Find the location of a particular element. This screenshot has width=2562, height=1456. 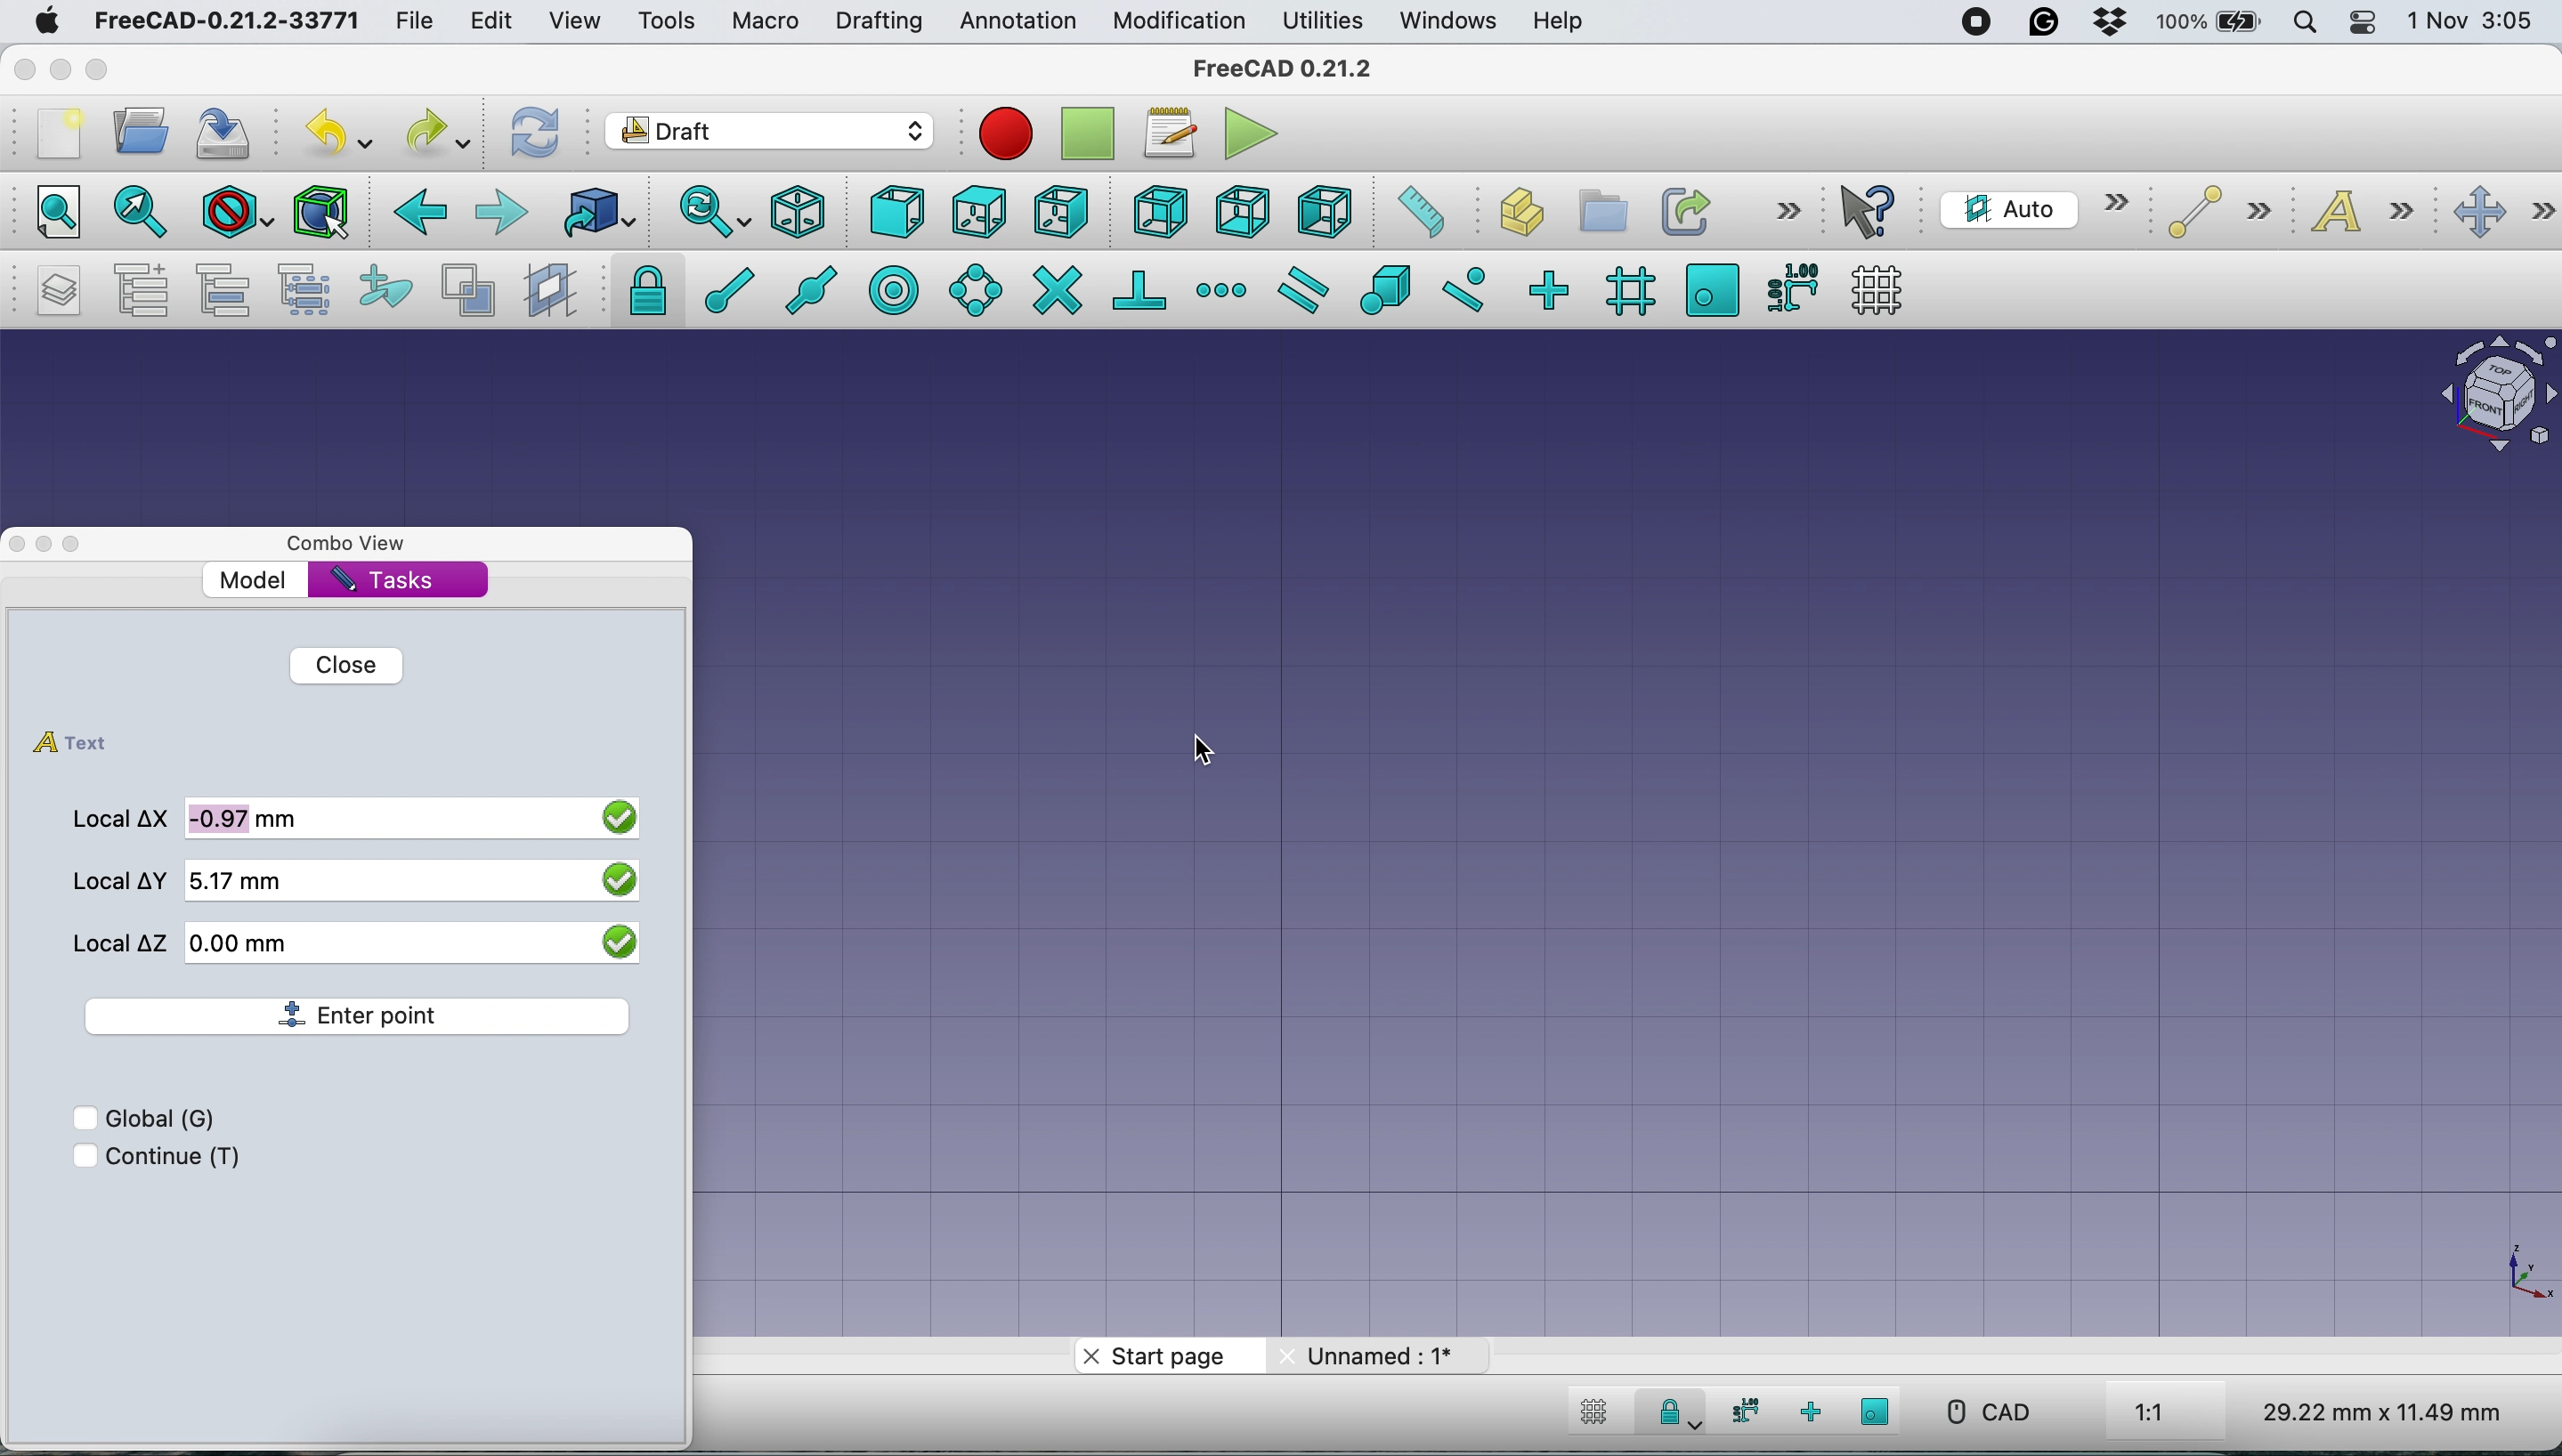

modification is located at coordinates (1181, 21).